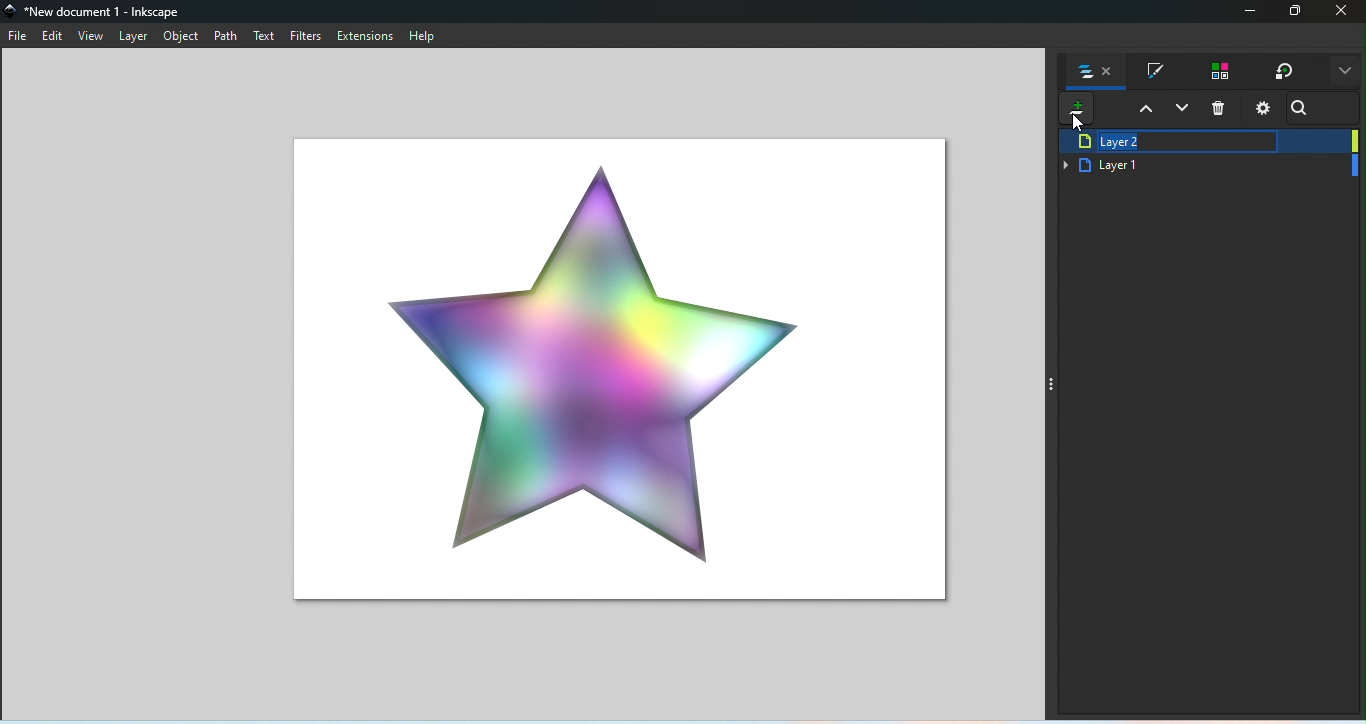 The image size is (1366, 724). I want to click on layers and objects dialogs settings, so click(1263, 110).